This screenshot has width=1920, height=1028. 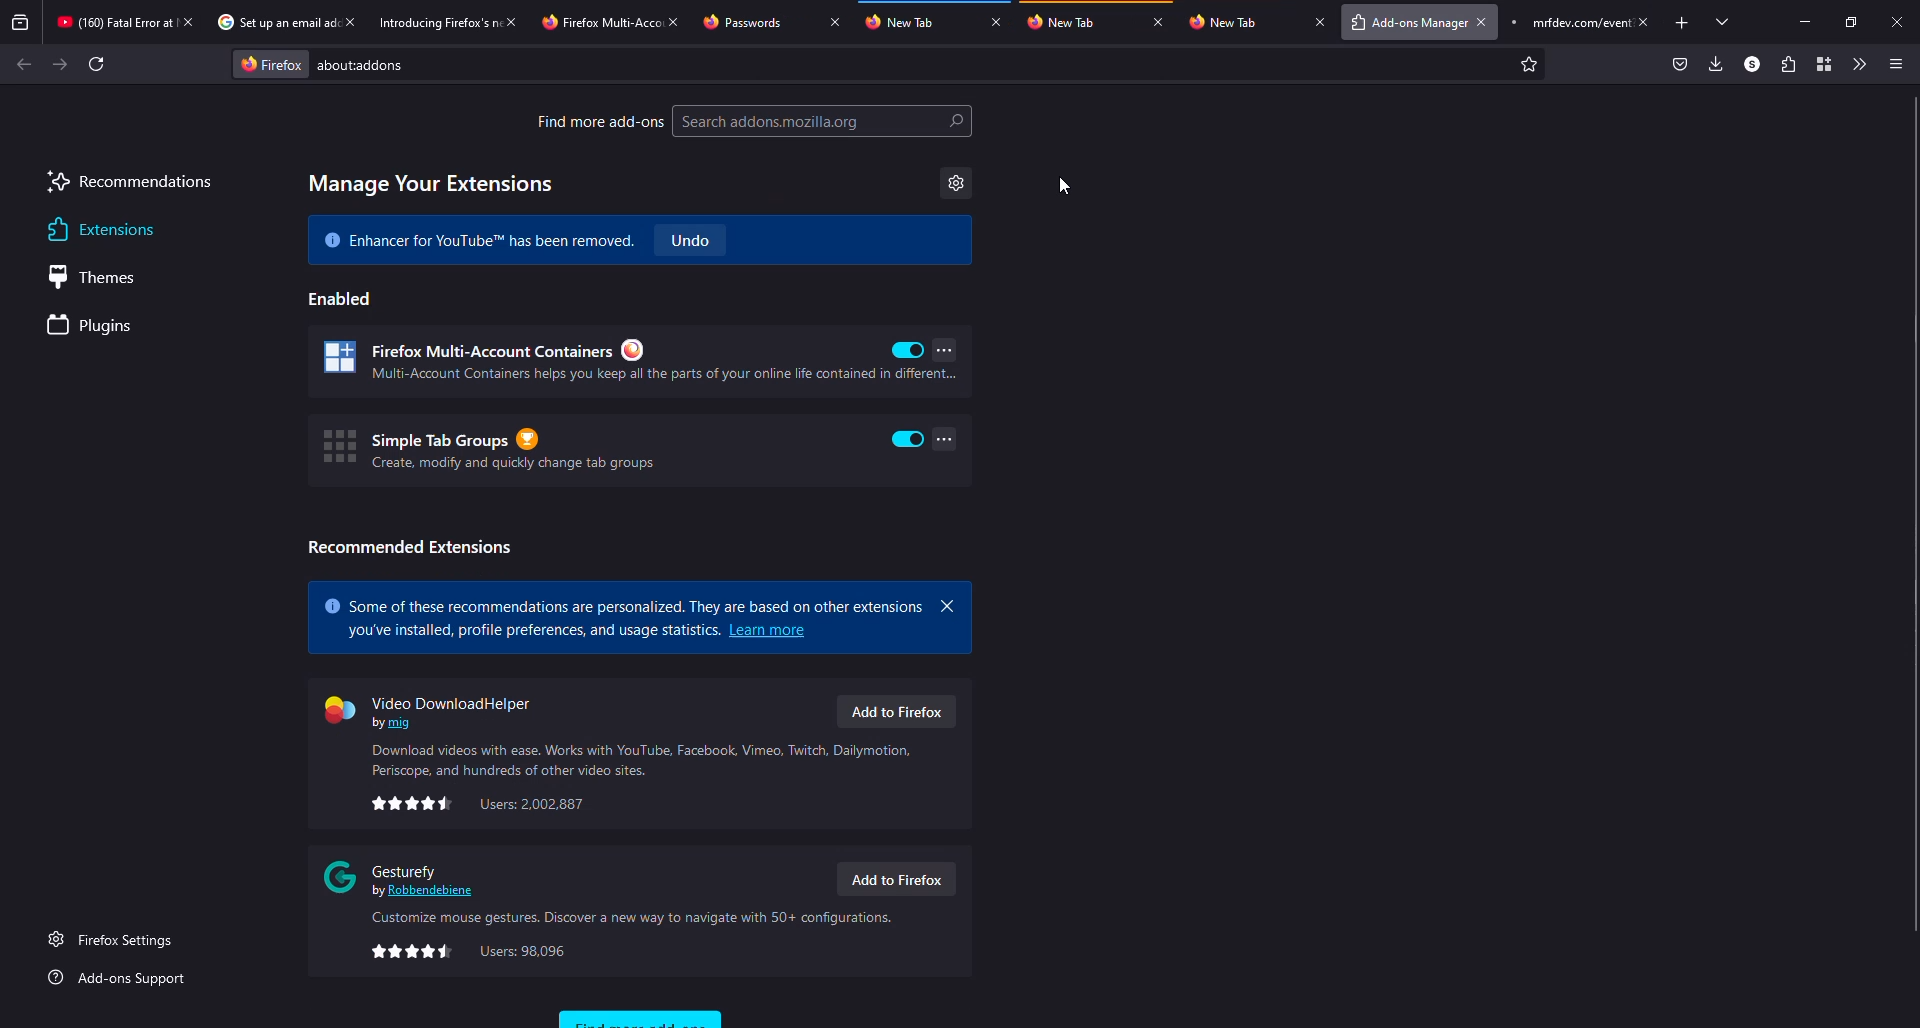 I want to click on Learn more, so click(x=771, y=630).